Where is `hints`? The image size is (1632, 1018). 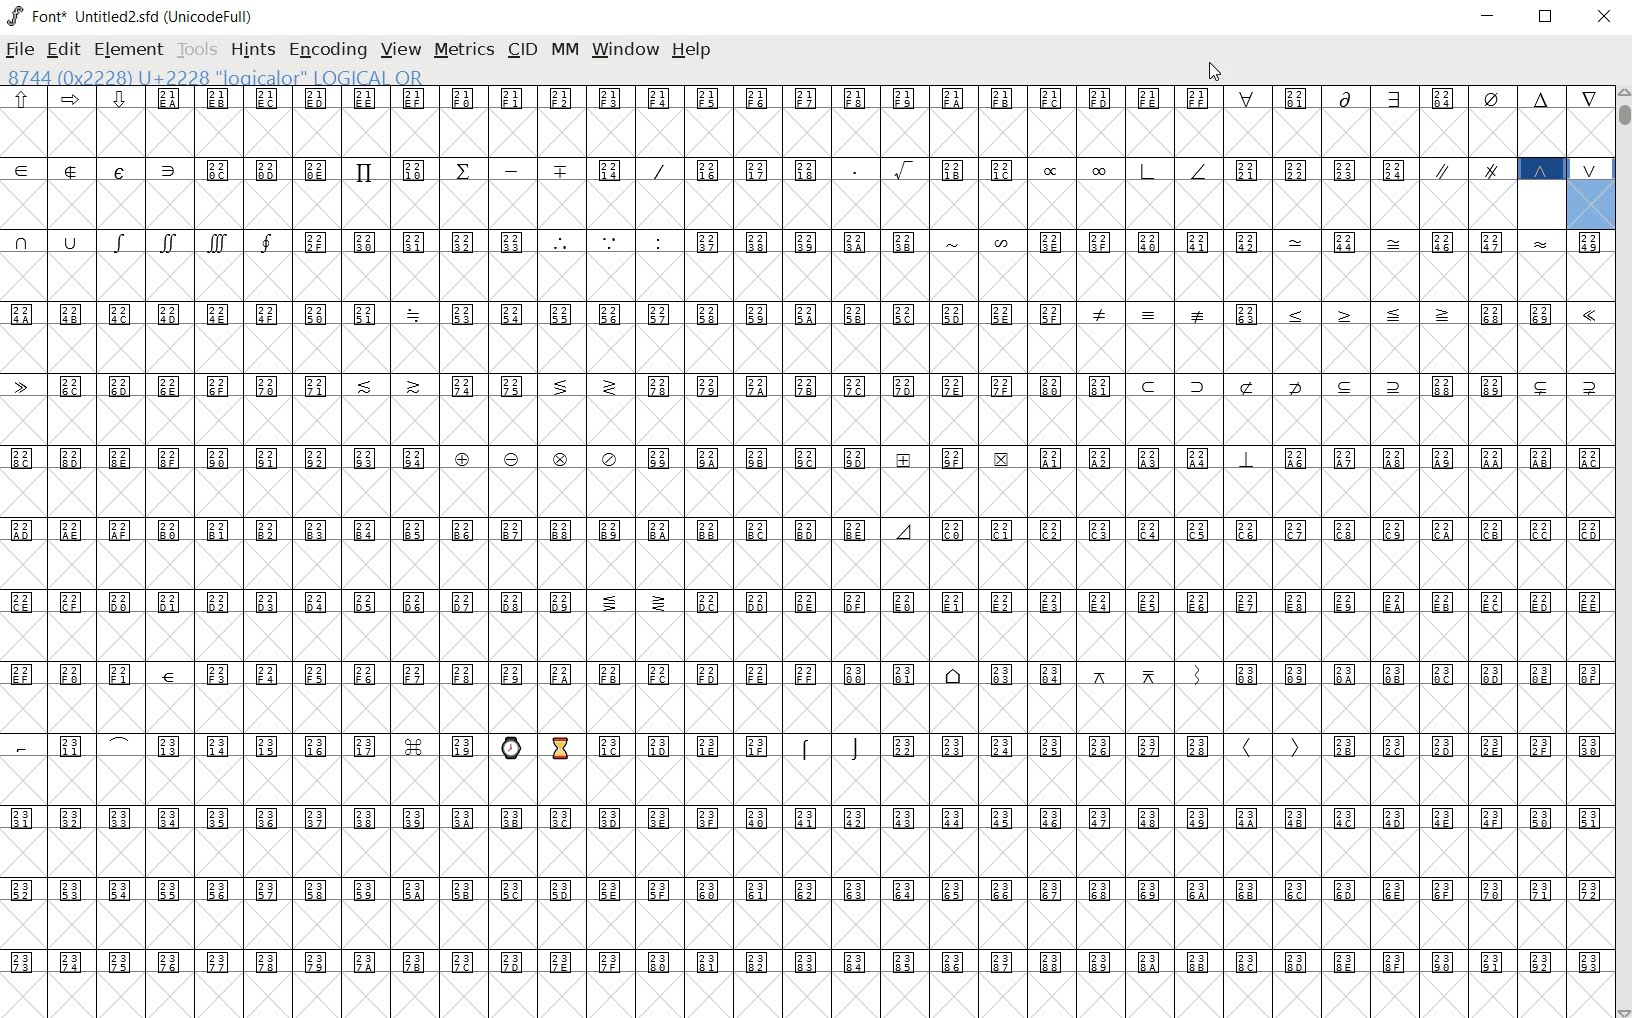
hints is located at coordinates (251, 52).